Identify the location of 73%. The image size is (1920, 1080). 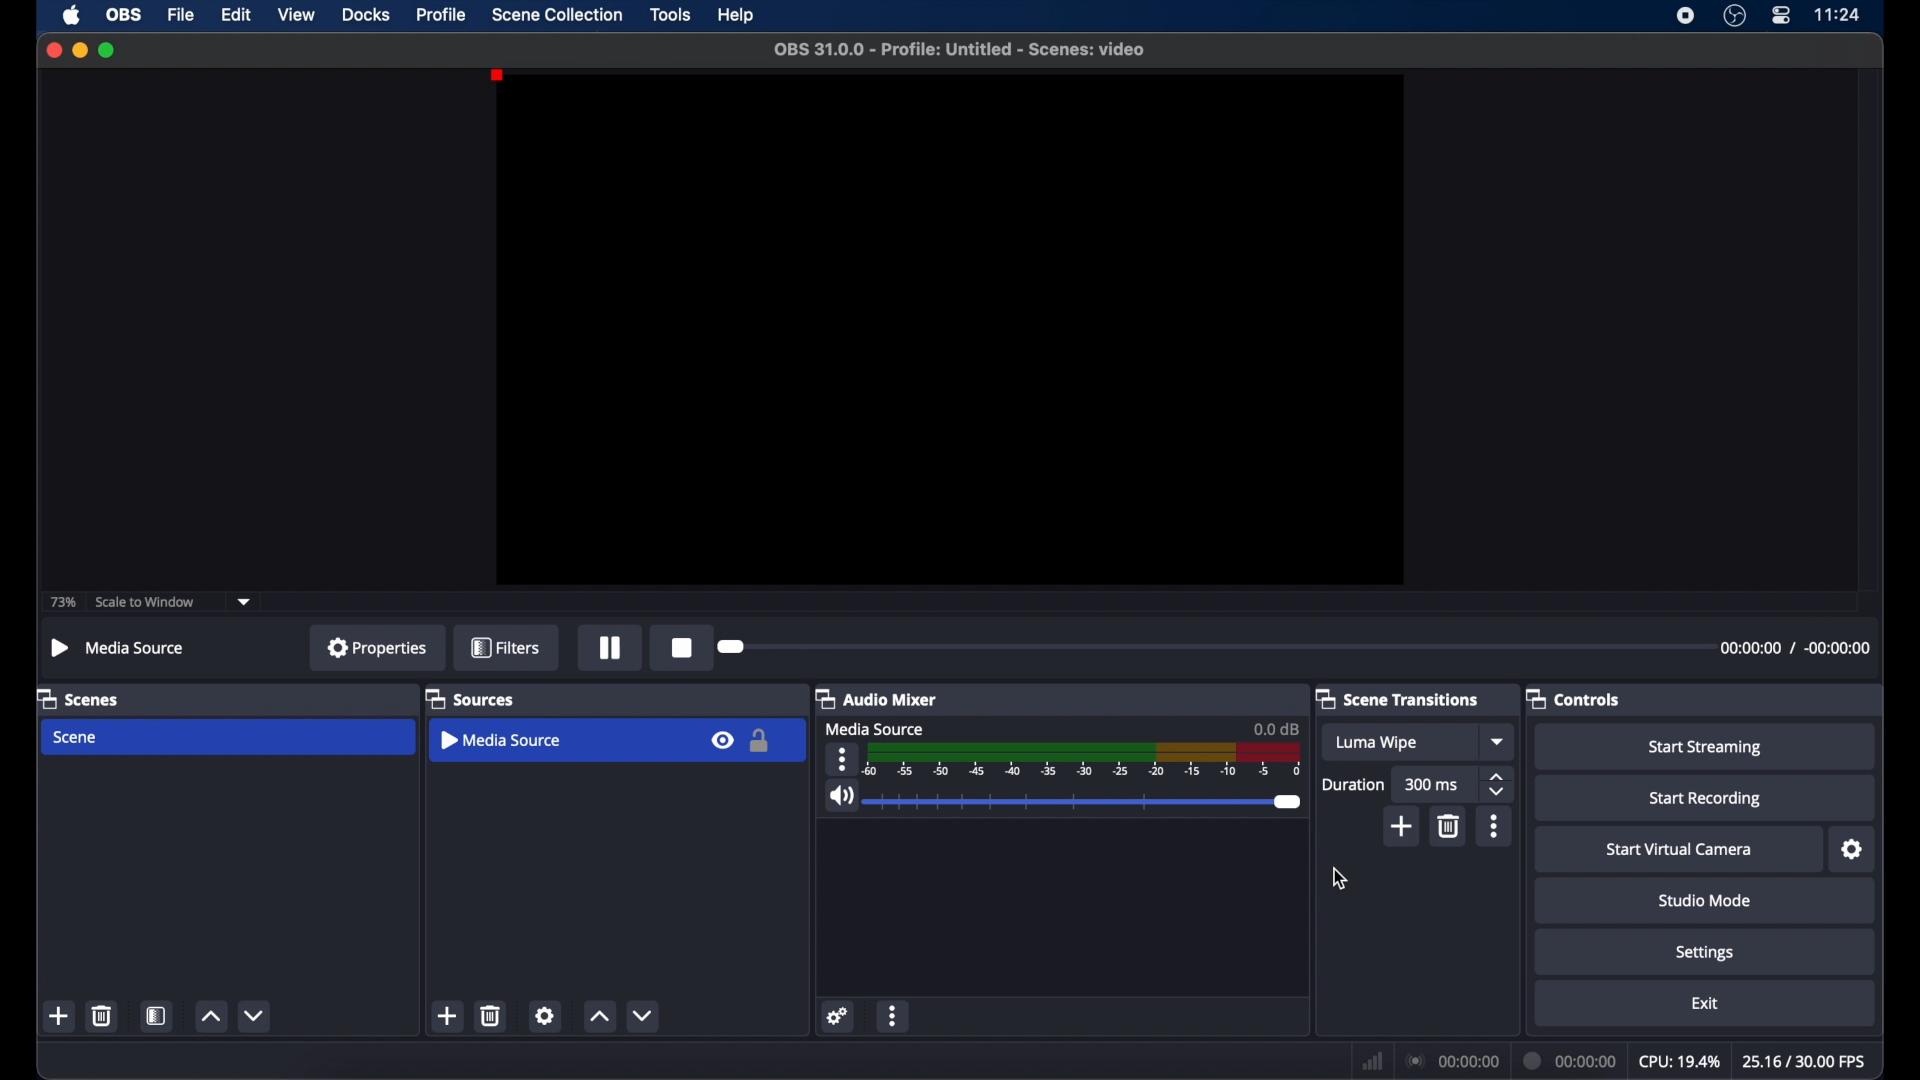
(62, 602).